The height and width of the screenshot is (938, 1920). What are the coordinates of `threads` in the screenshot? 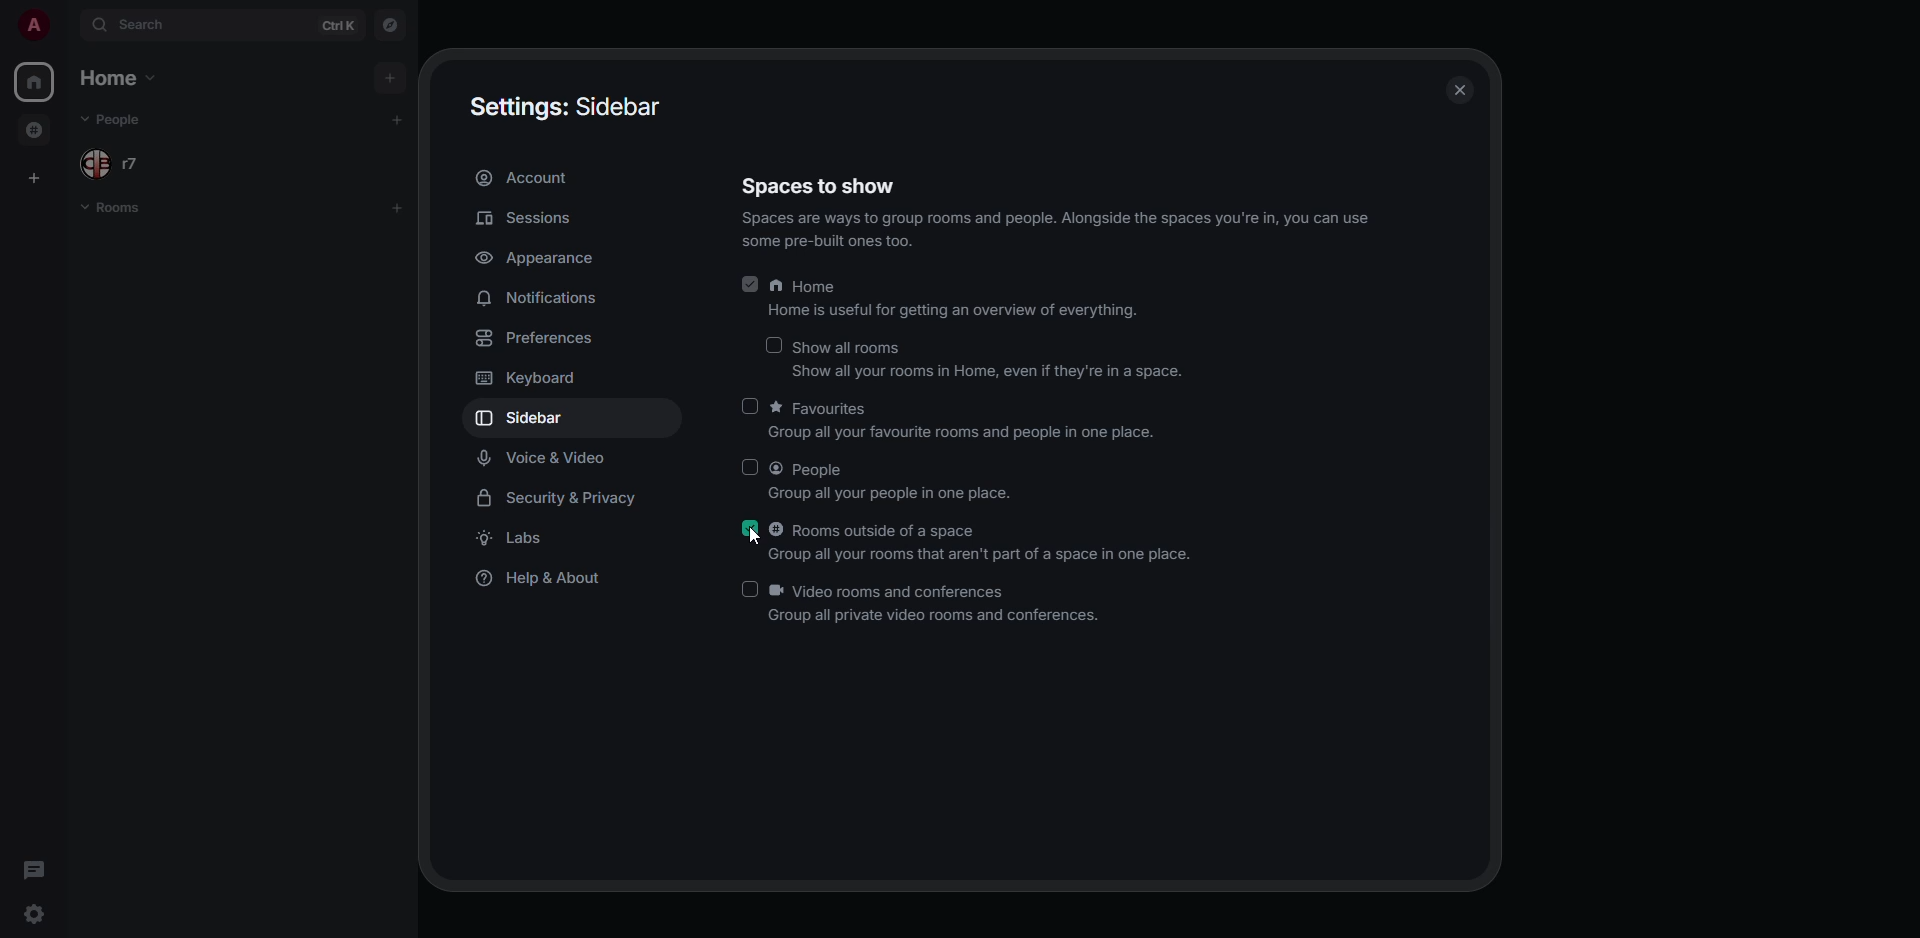 It's located at (36, 868).